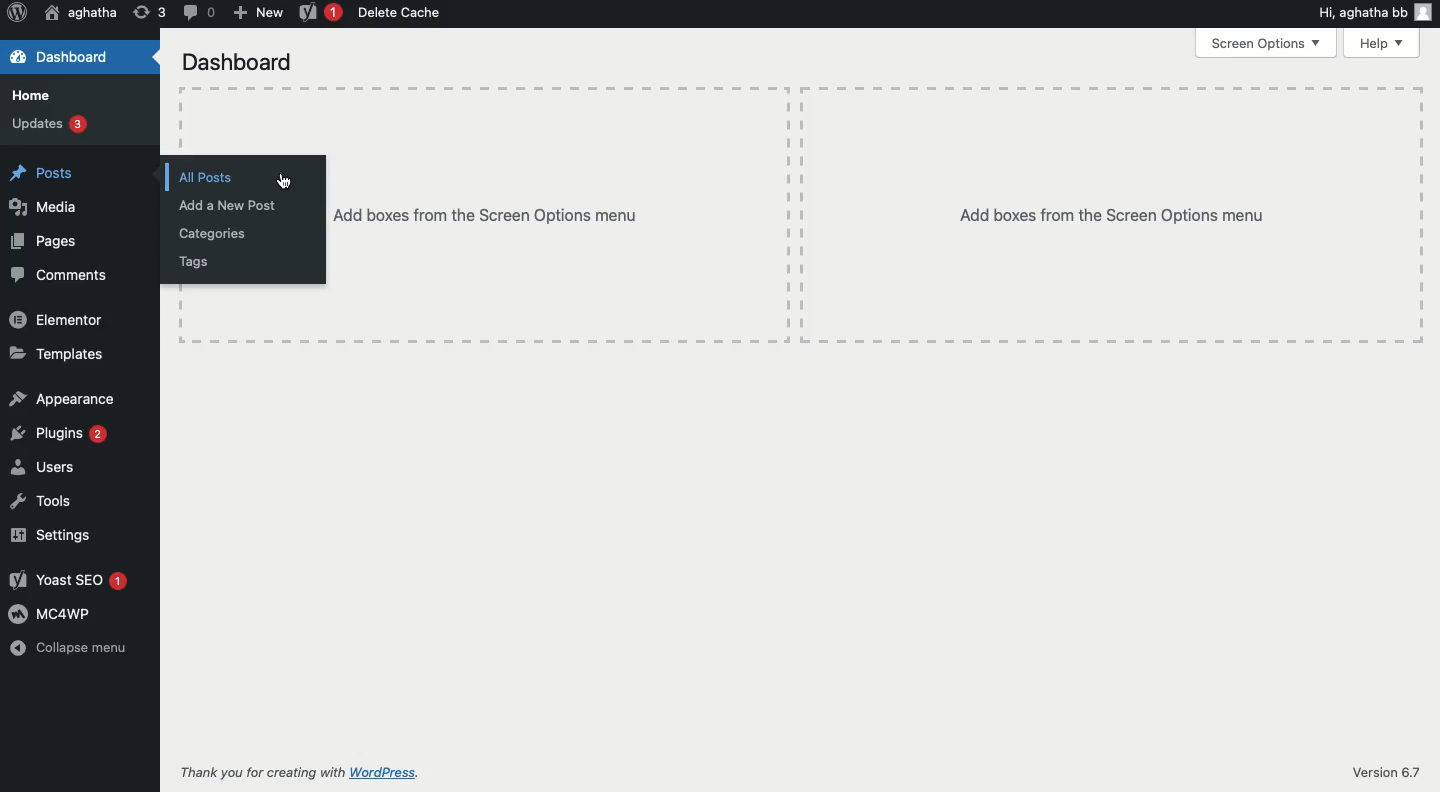 This screenshot has width=1440, height=792. Describe the element at coordinates (57, 320) in the screenshot. I see `Elementor` at that location.